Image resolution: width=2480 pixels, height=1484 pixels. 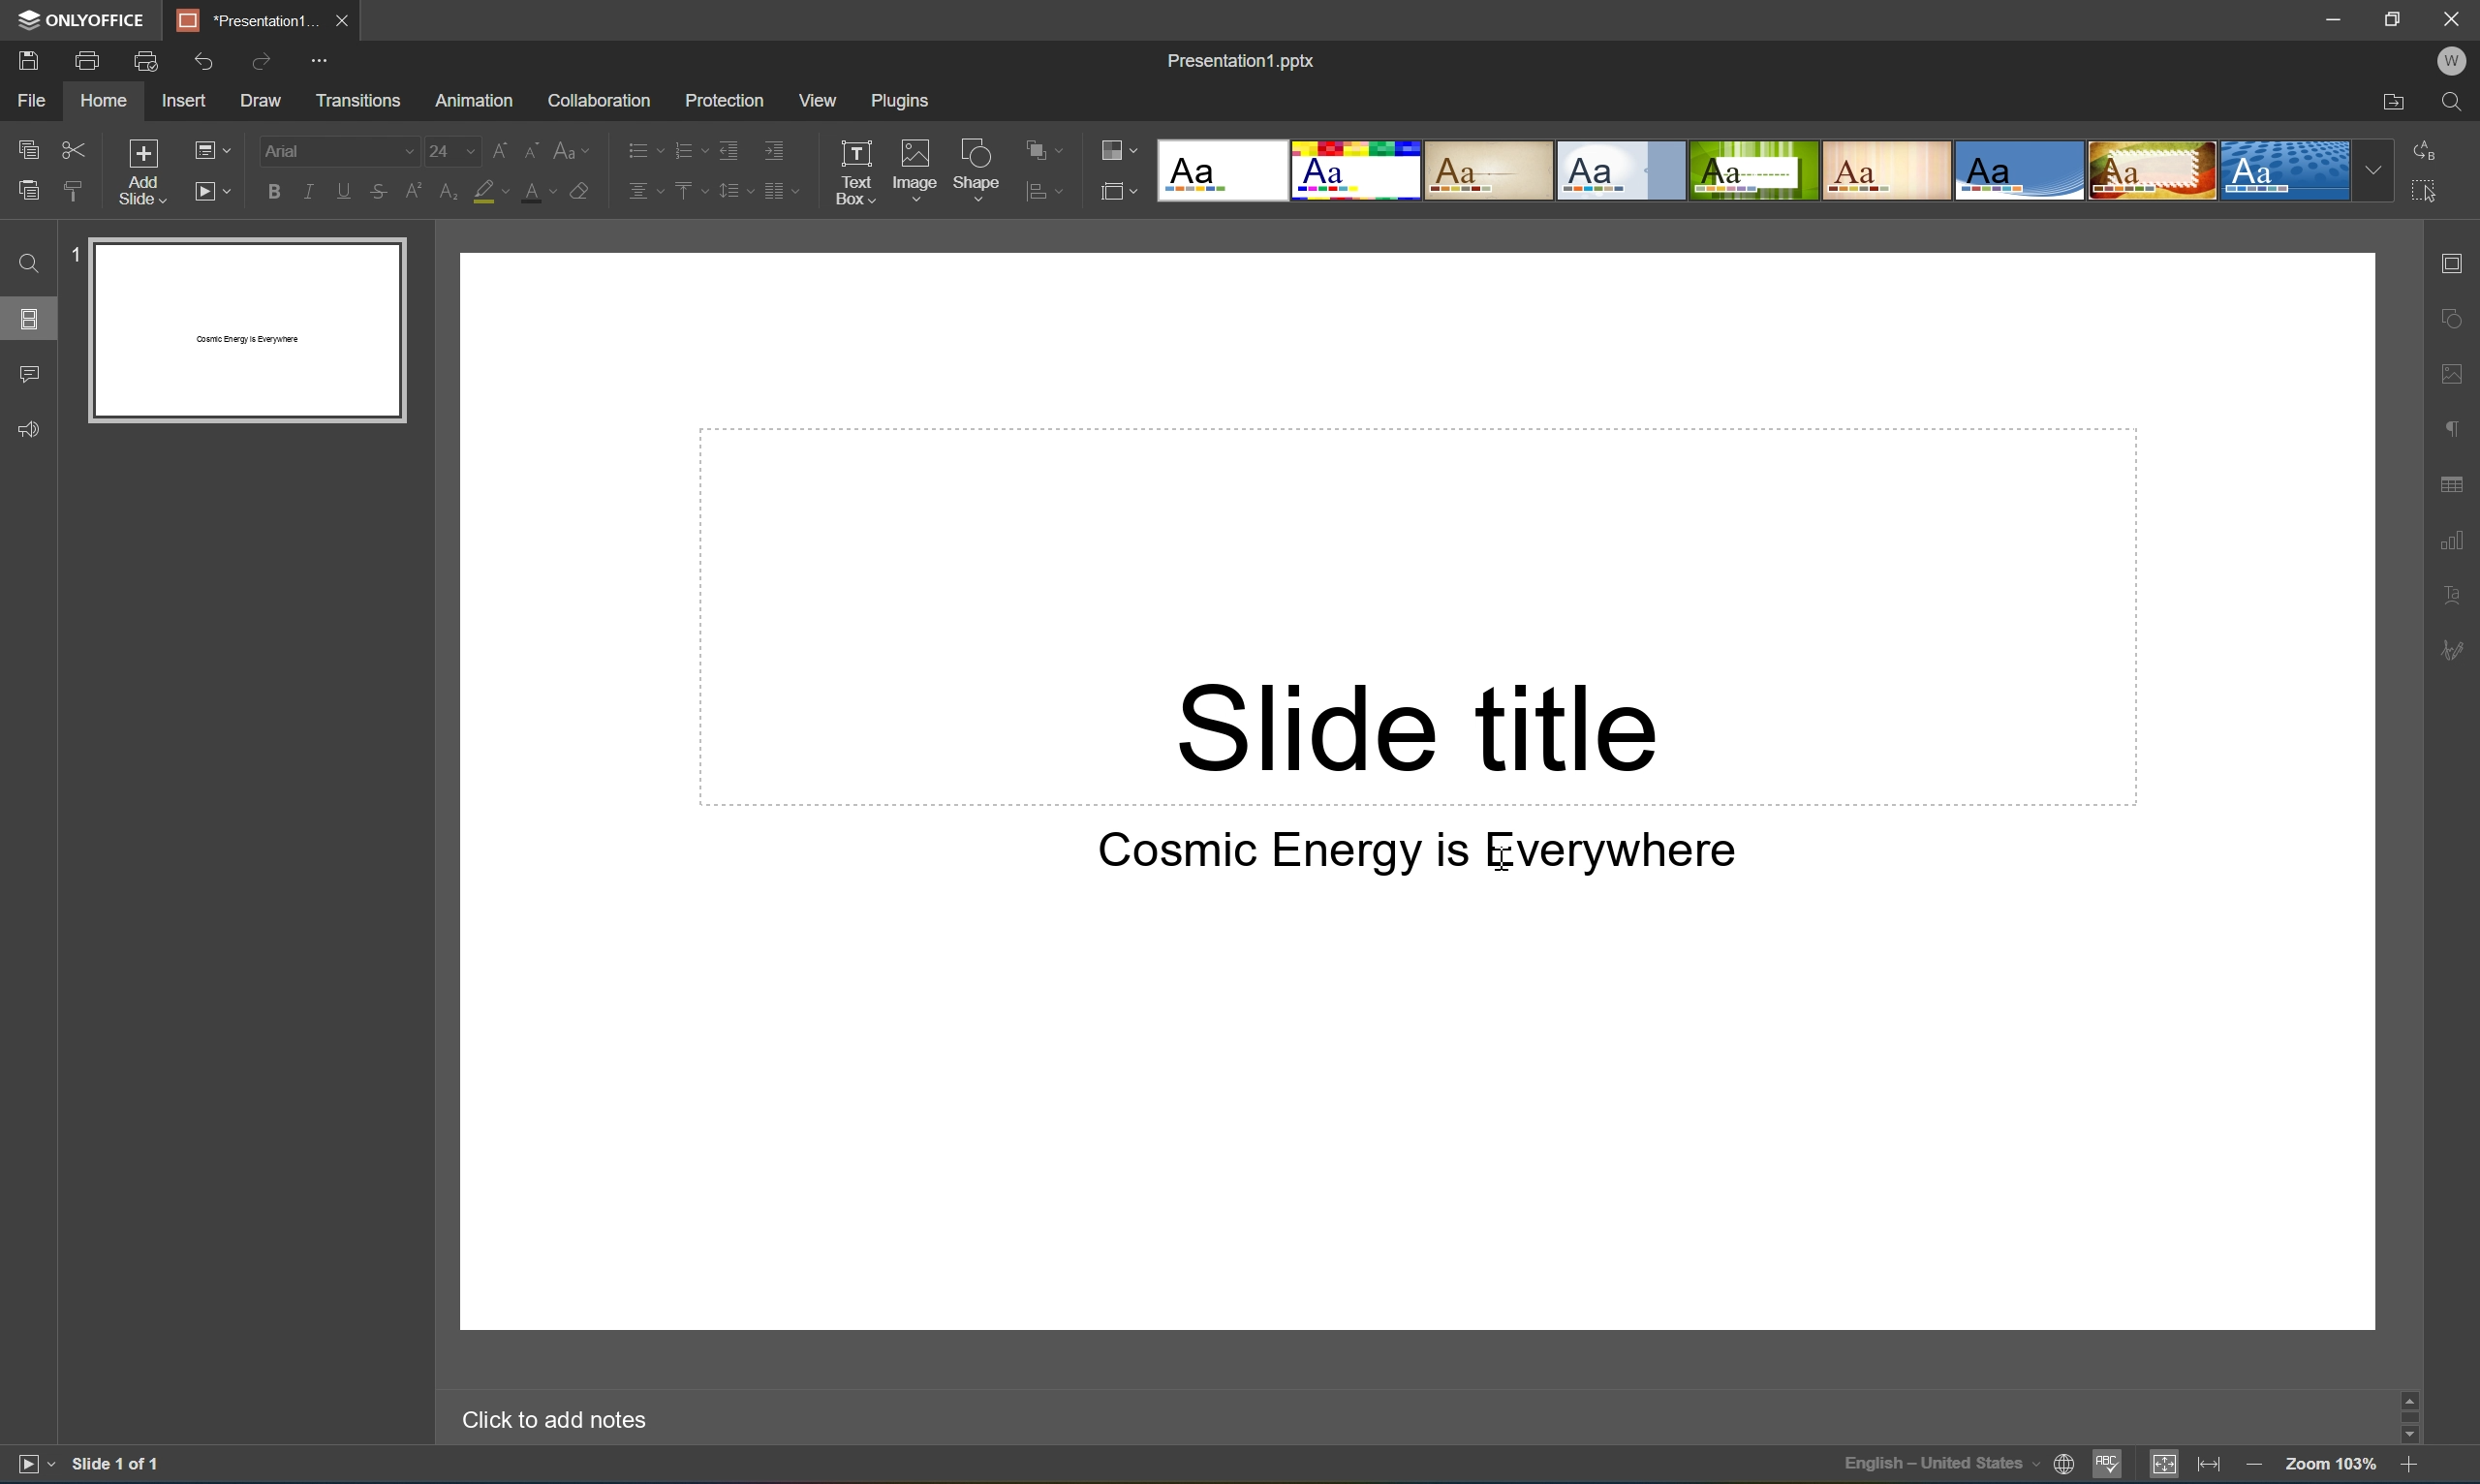 I want to click on Change slide layout, so click(x=209, y=149).